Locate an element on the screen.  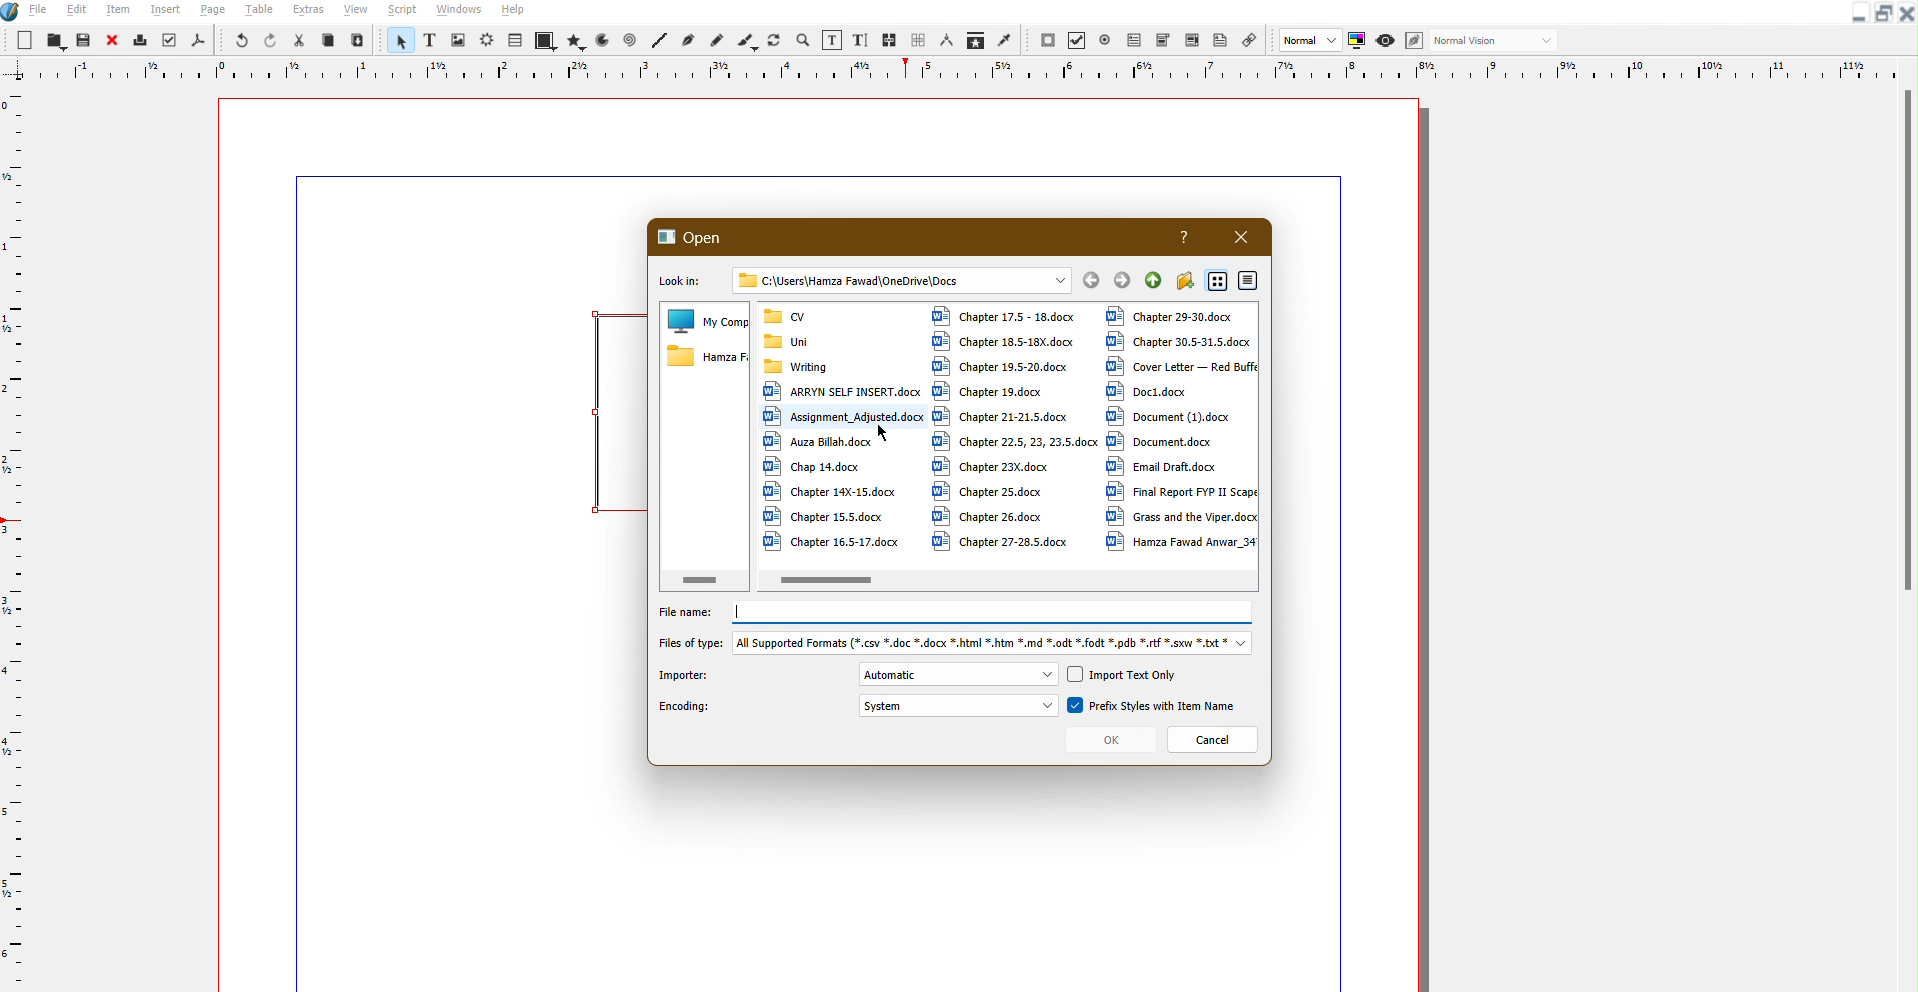
Files is located at coordinates (1008, 449).